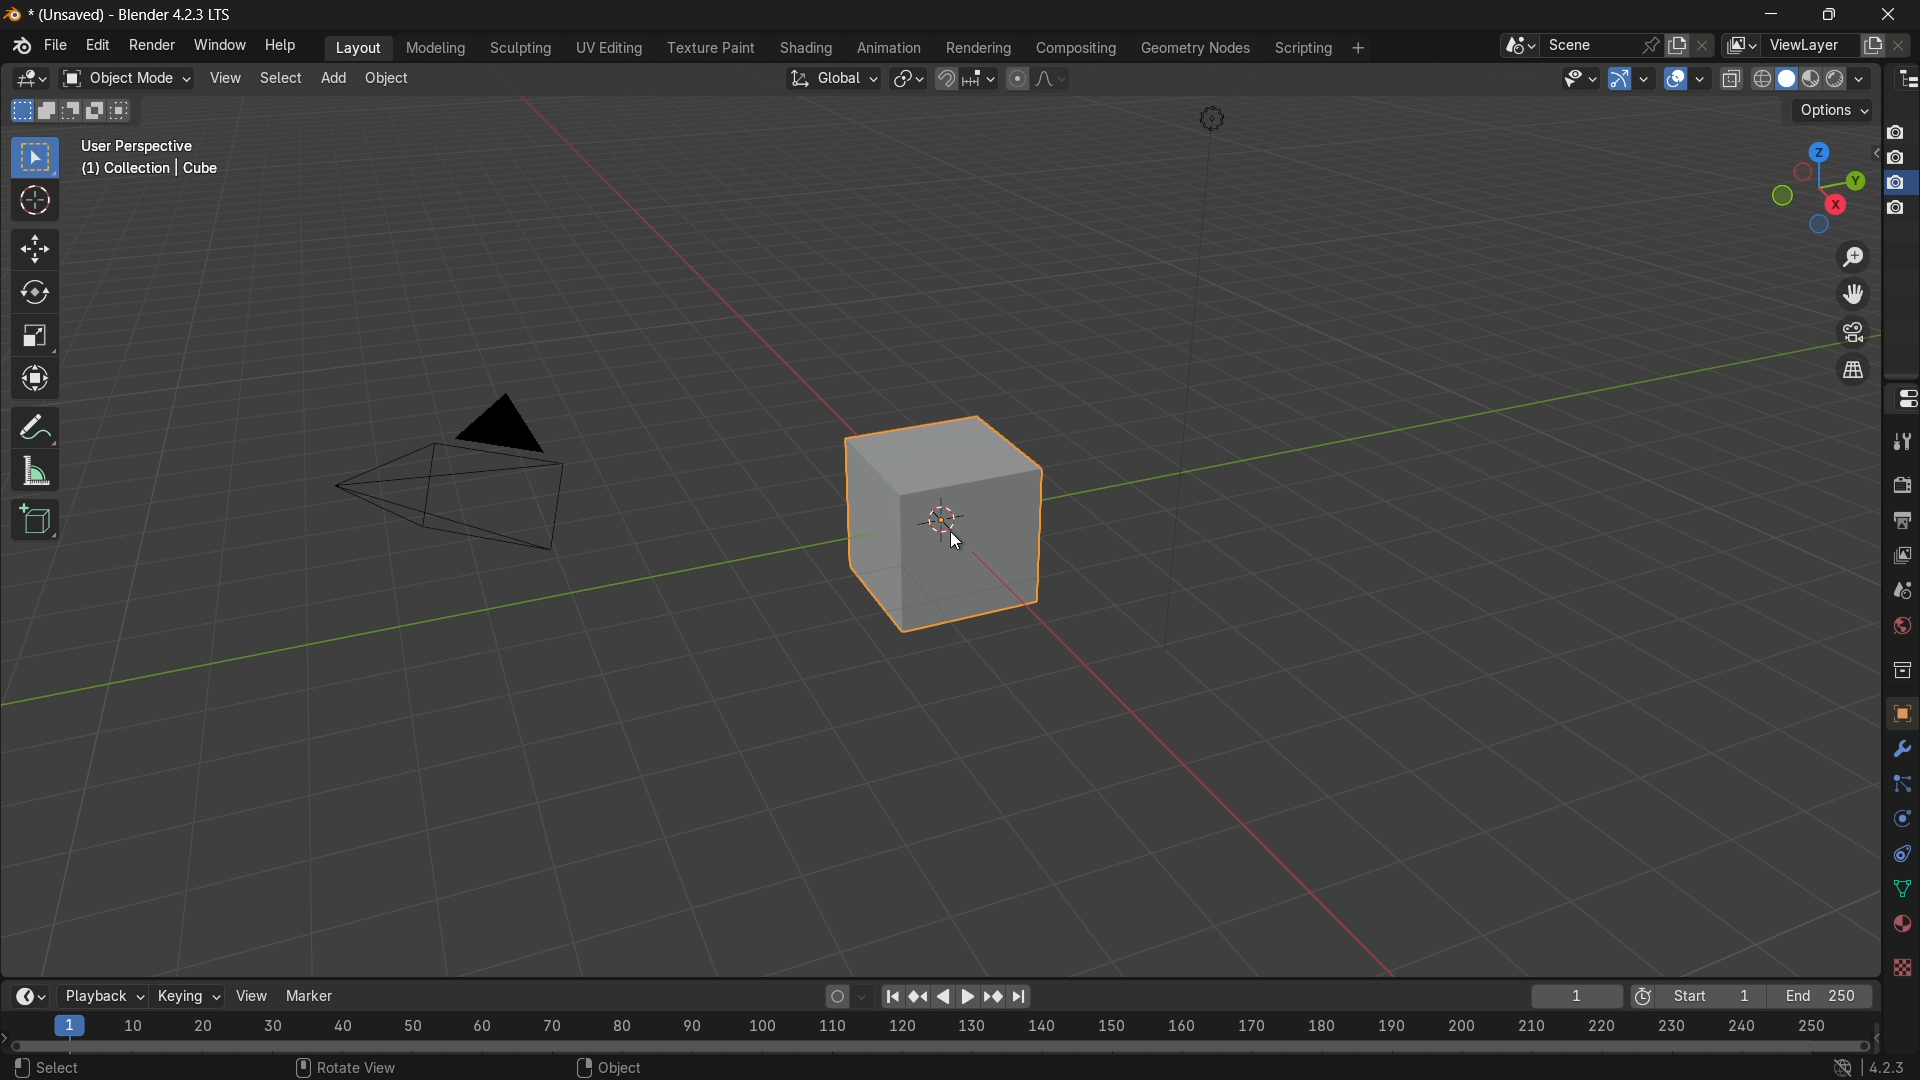  I want to click on toggle x-ray, so click(1731, 78).